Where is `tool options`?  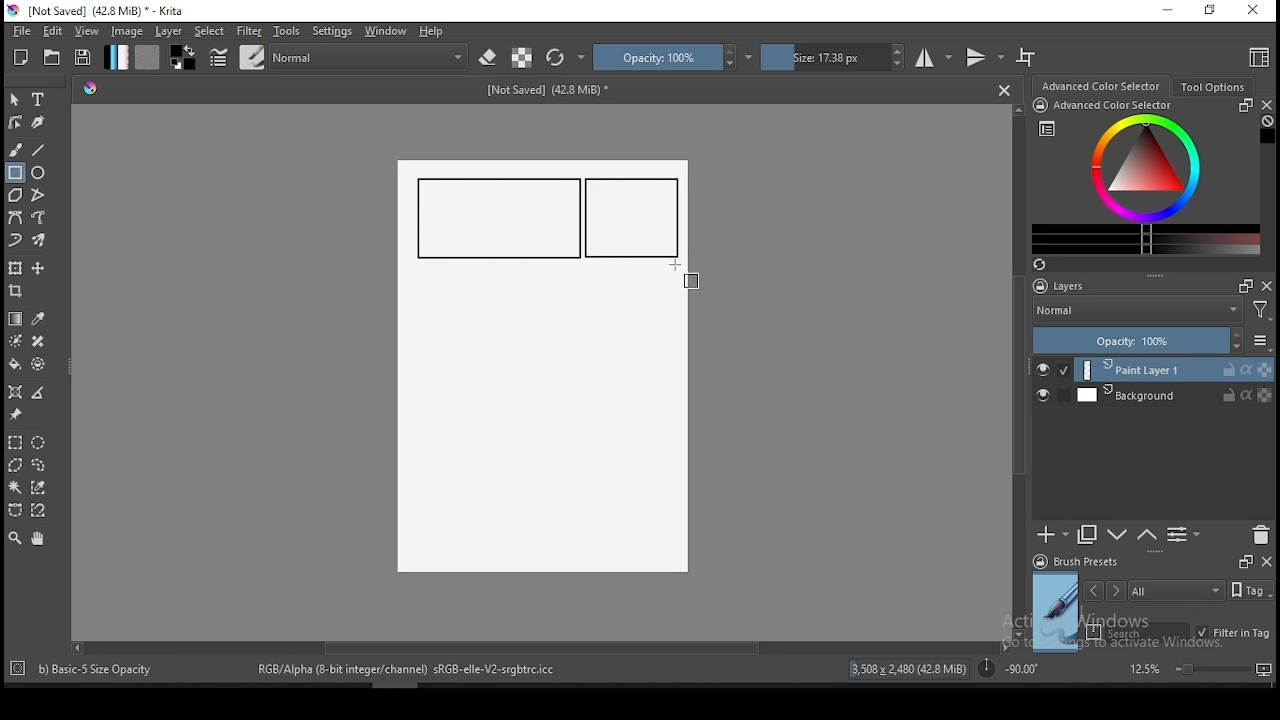 tool options is located at coordinates (1214, 87).